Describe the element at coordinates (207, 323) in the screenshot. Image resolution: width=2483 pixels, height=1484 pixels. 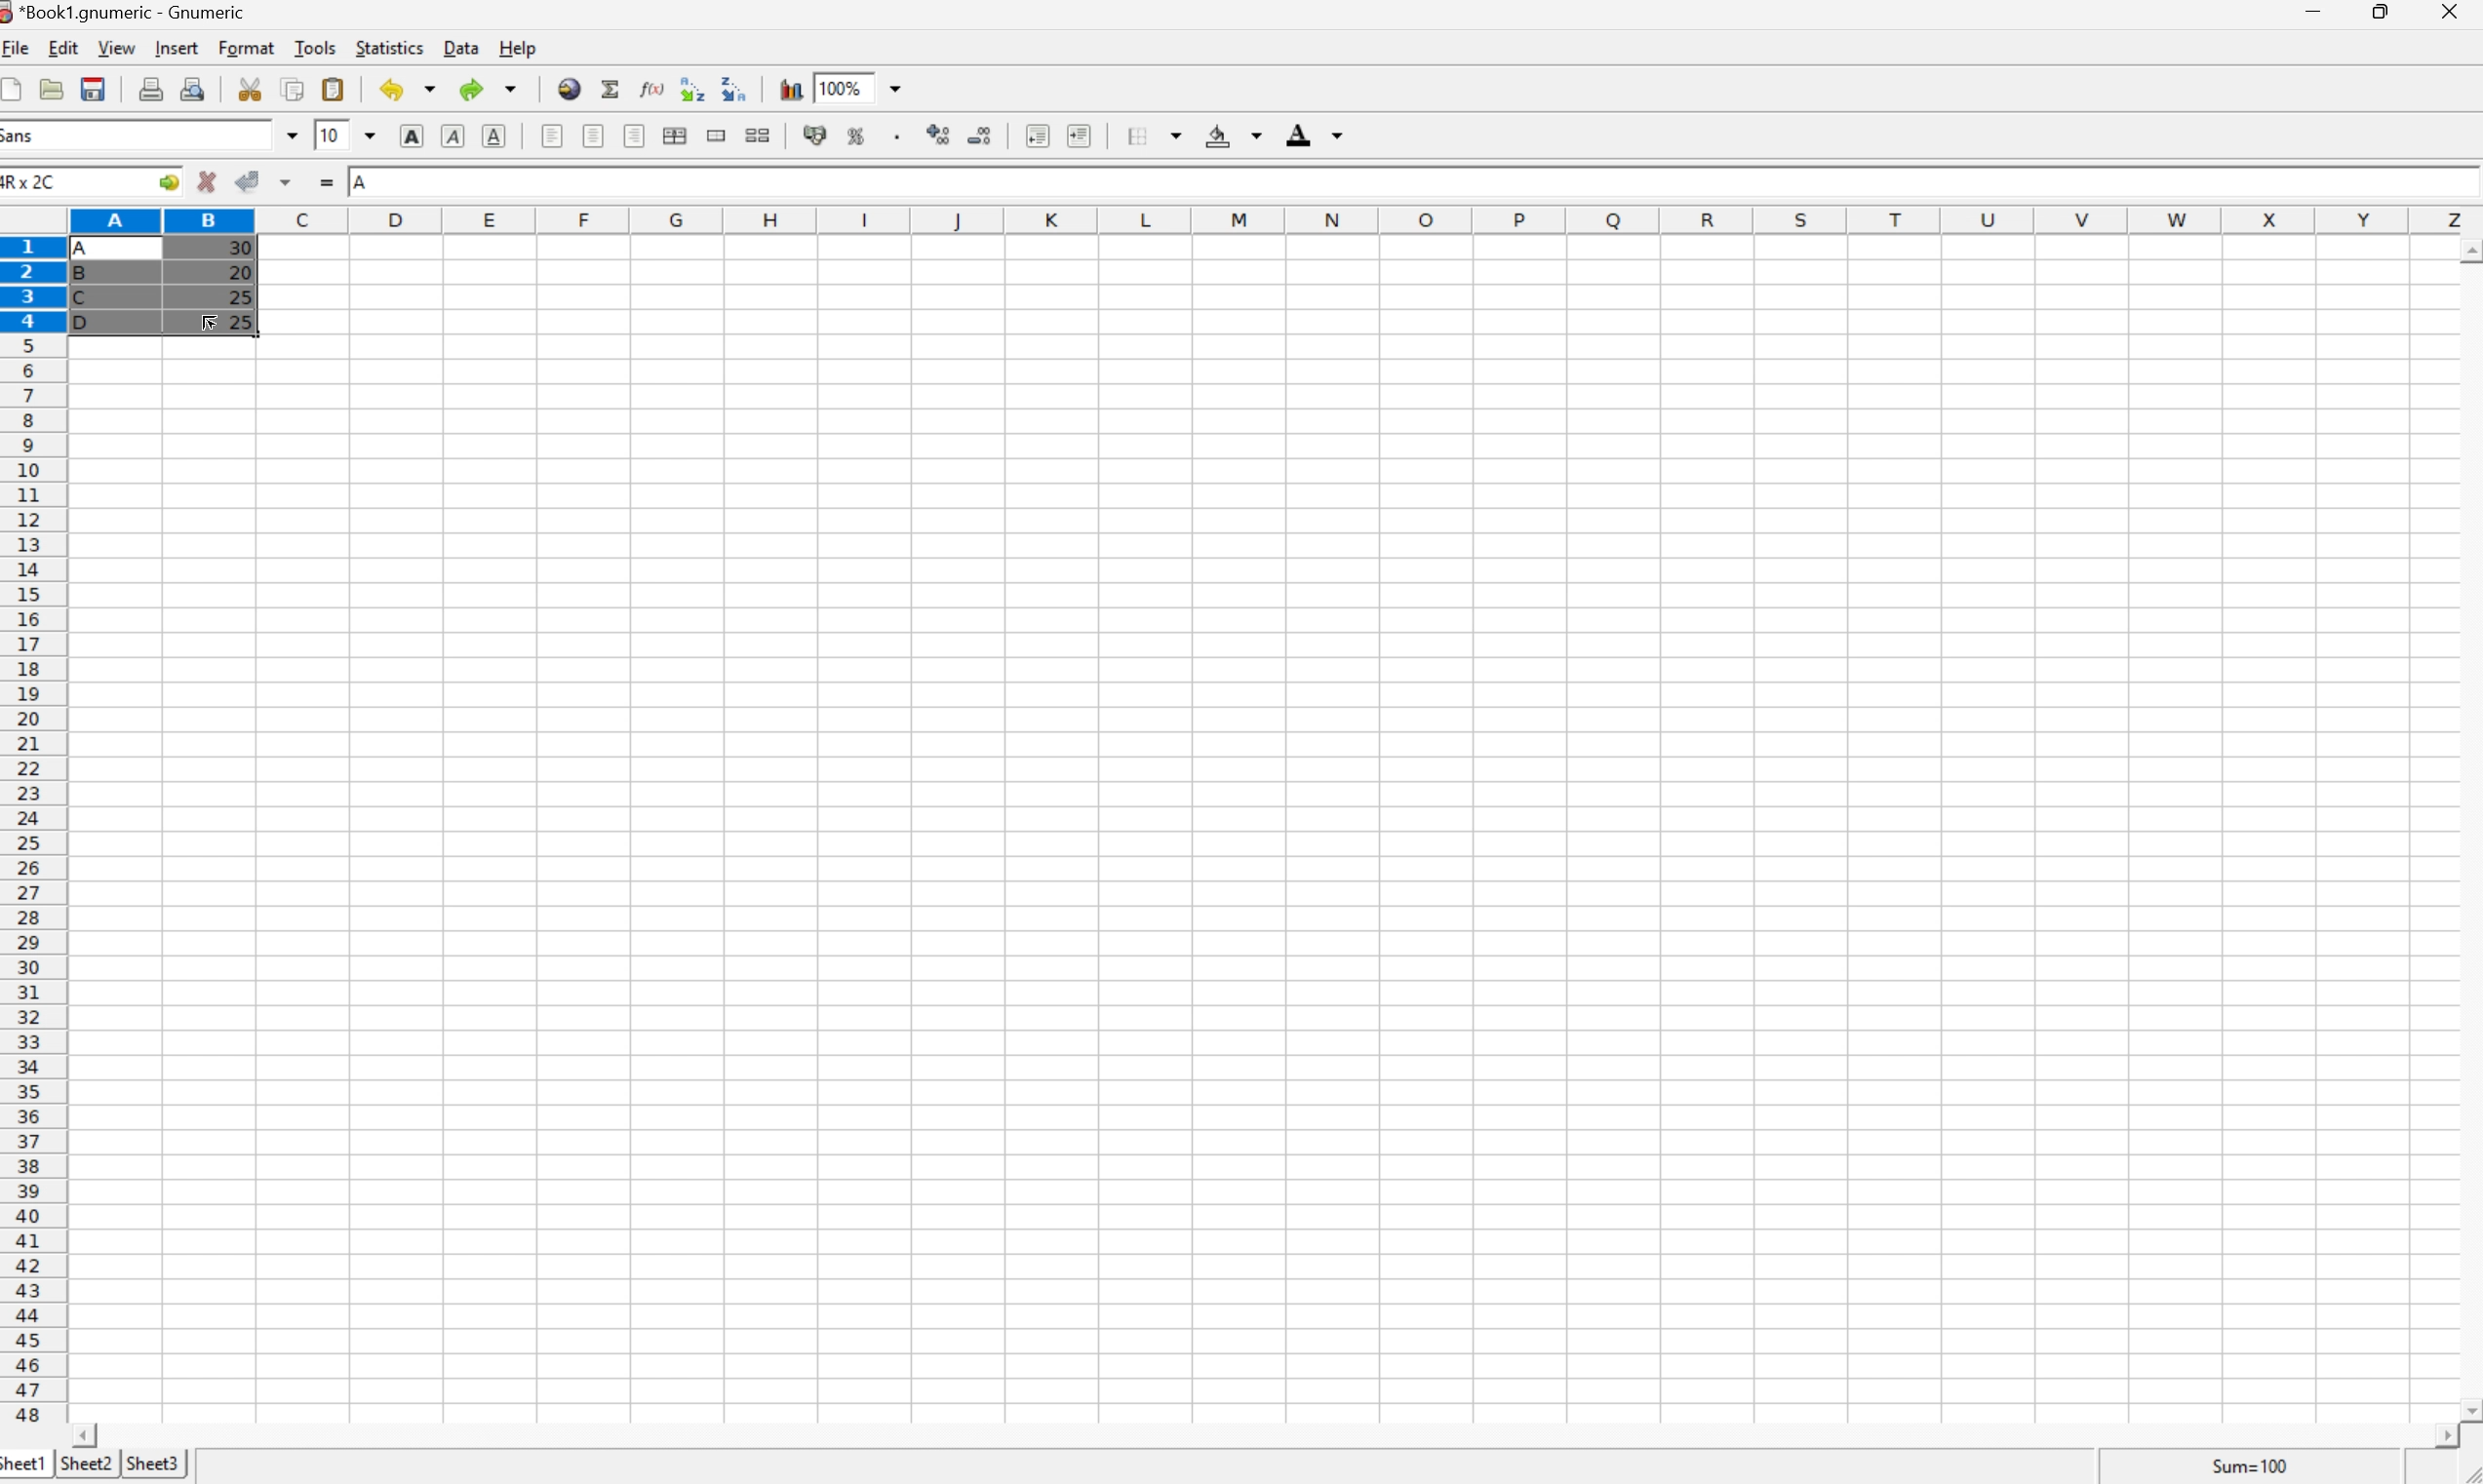
I see `Cursor` at that location.